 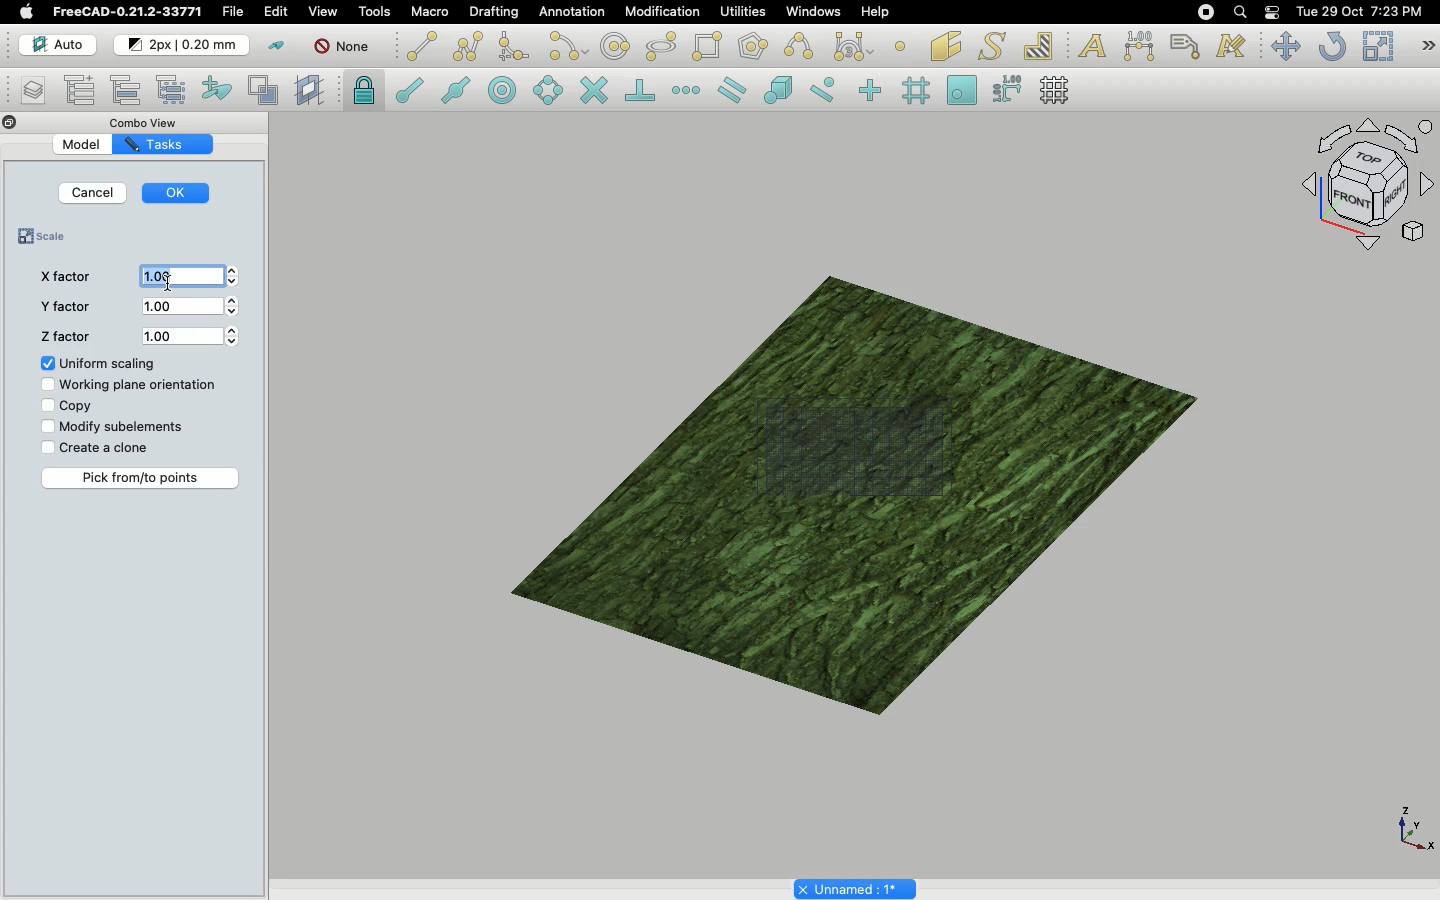 What do you see at coordinates (1092, 44) in the screenshot?
I see `Text` at bounding box center [1092, 44].